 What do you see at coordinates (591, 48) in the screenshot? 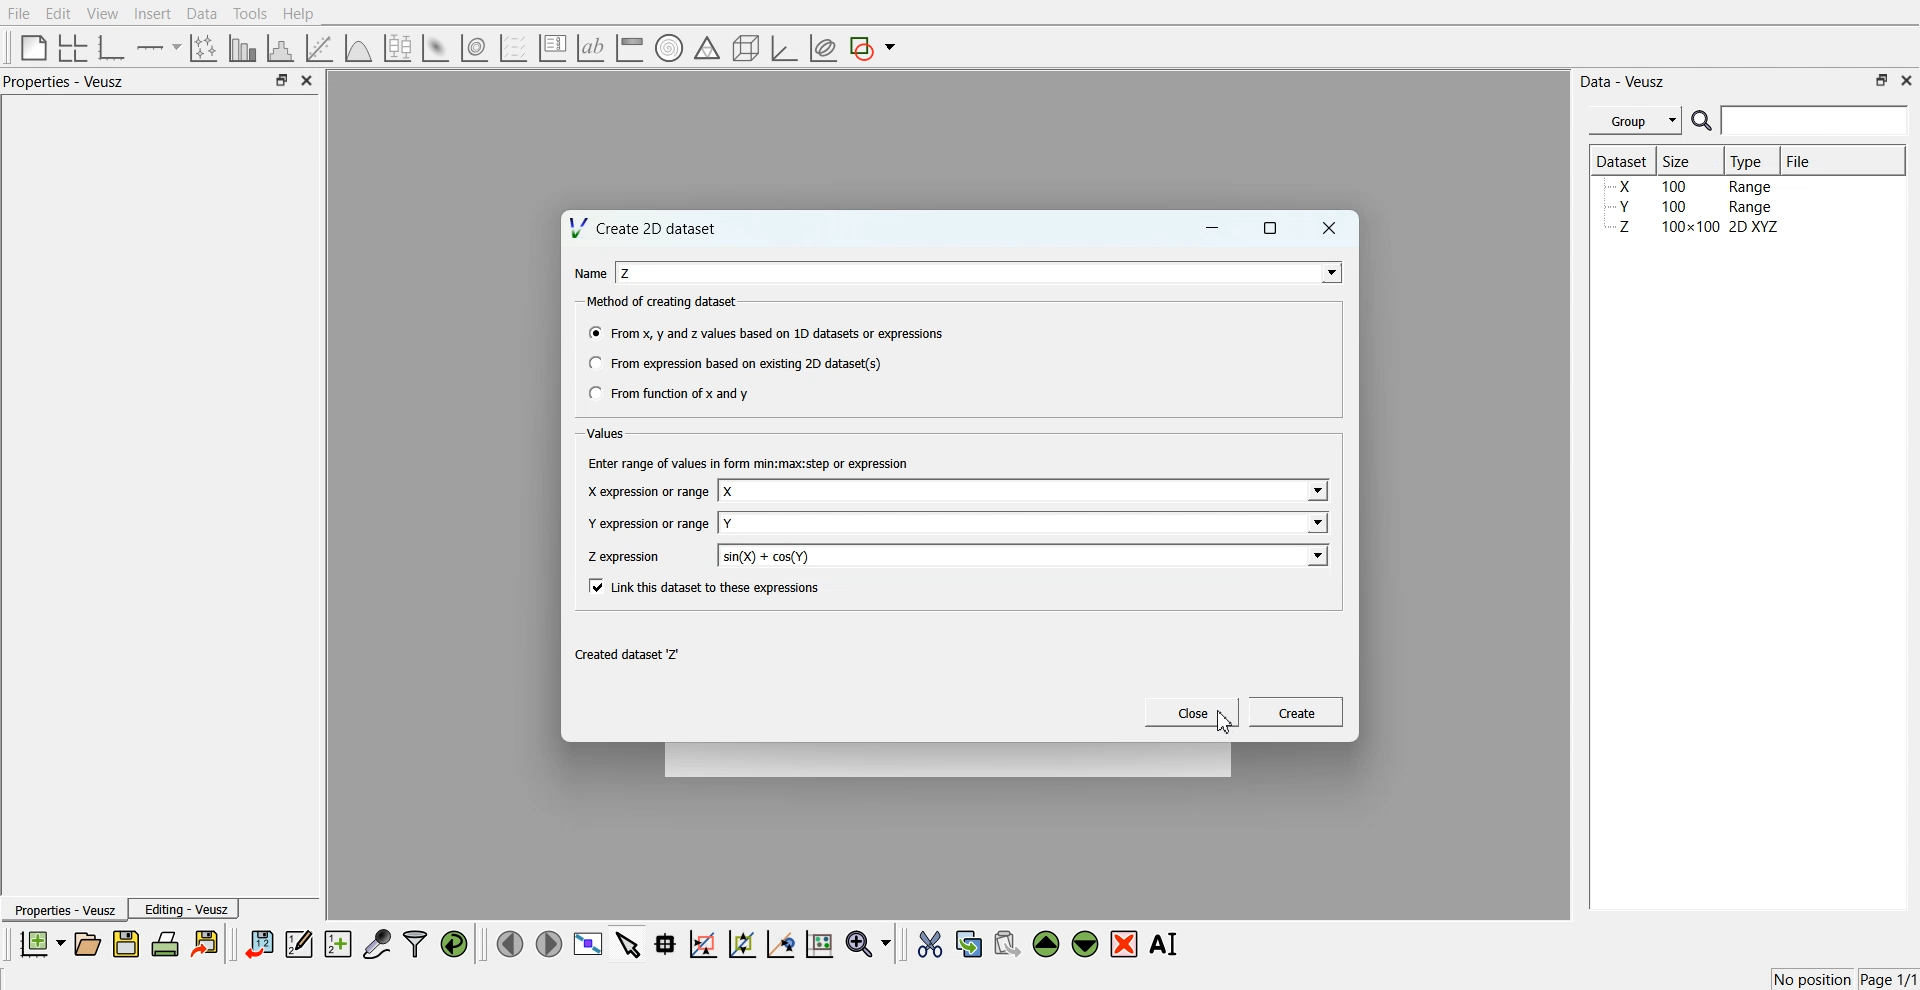
I see `Text label` at bounding box center [591, 48].